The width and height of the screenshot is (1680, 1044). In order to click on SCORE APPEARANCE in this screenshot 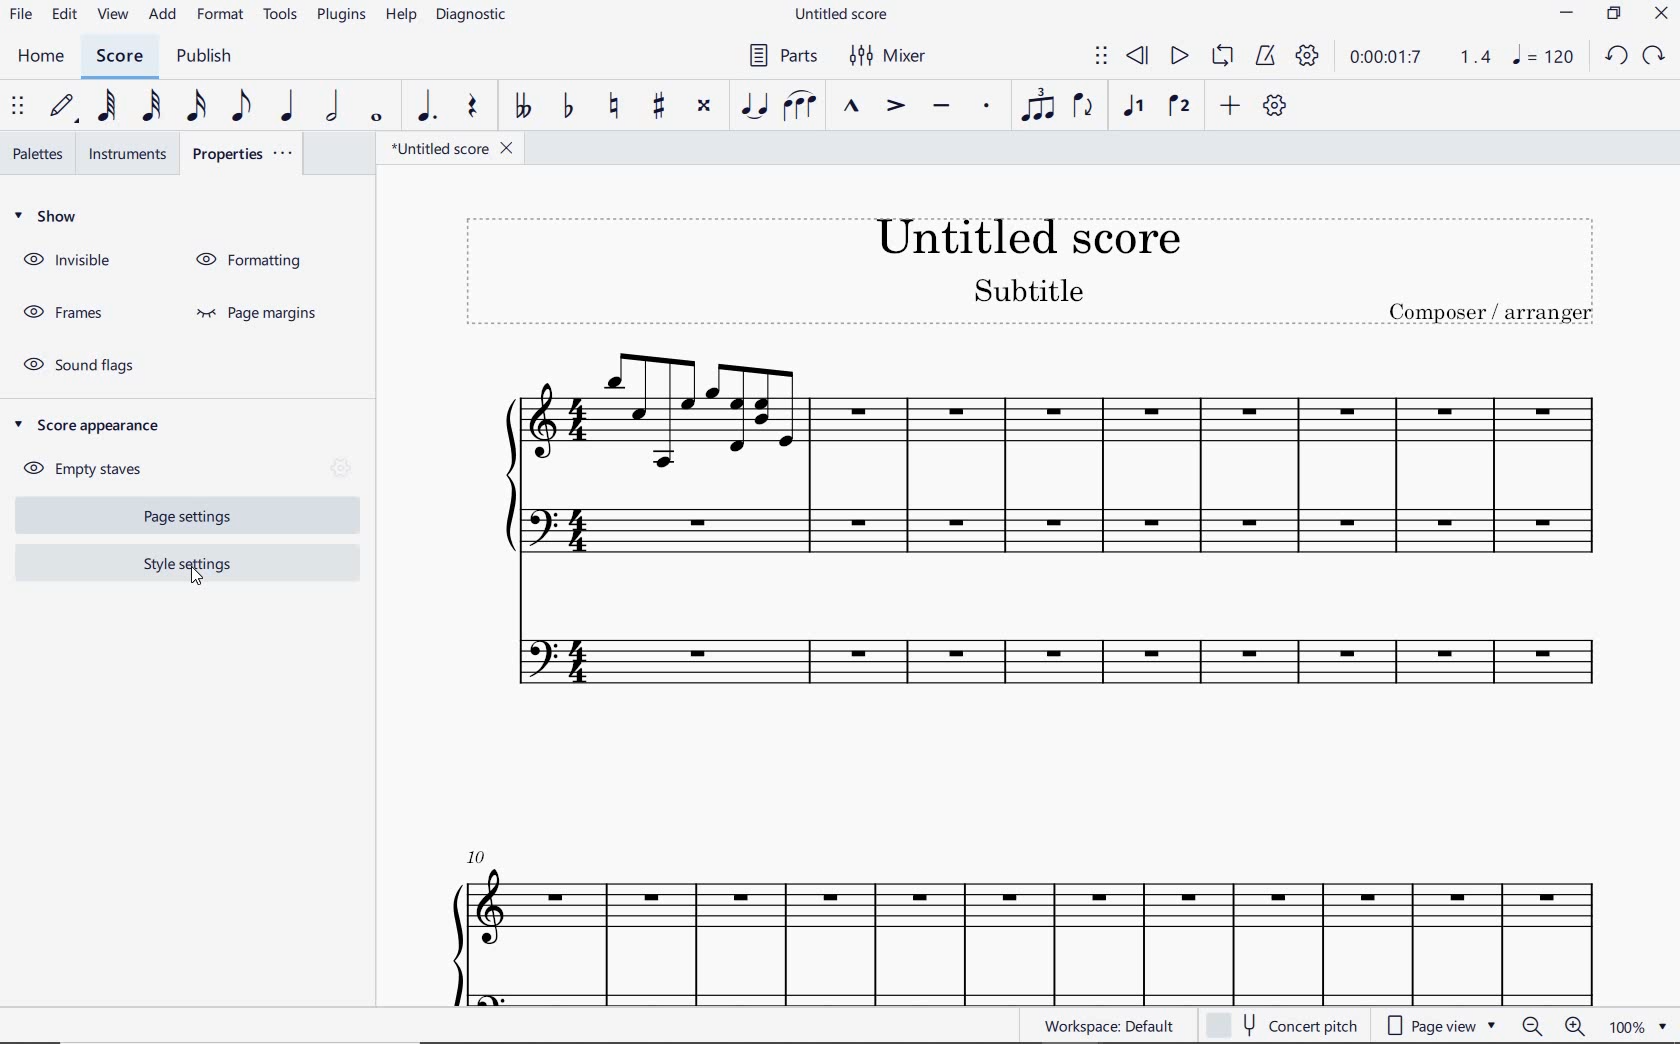, I will do `click(94, 424)`.